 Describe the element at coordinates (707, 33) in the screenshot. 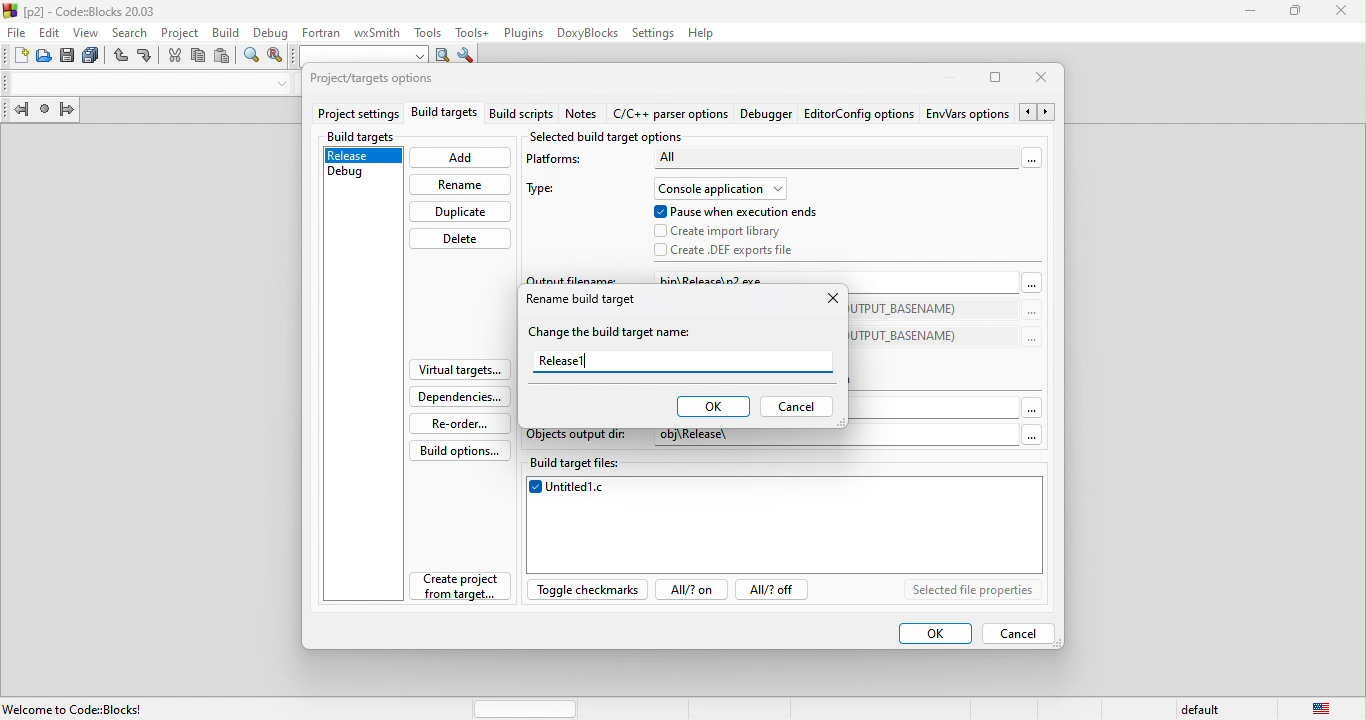

I see `help` at that location.